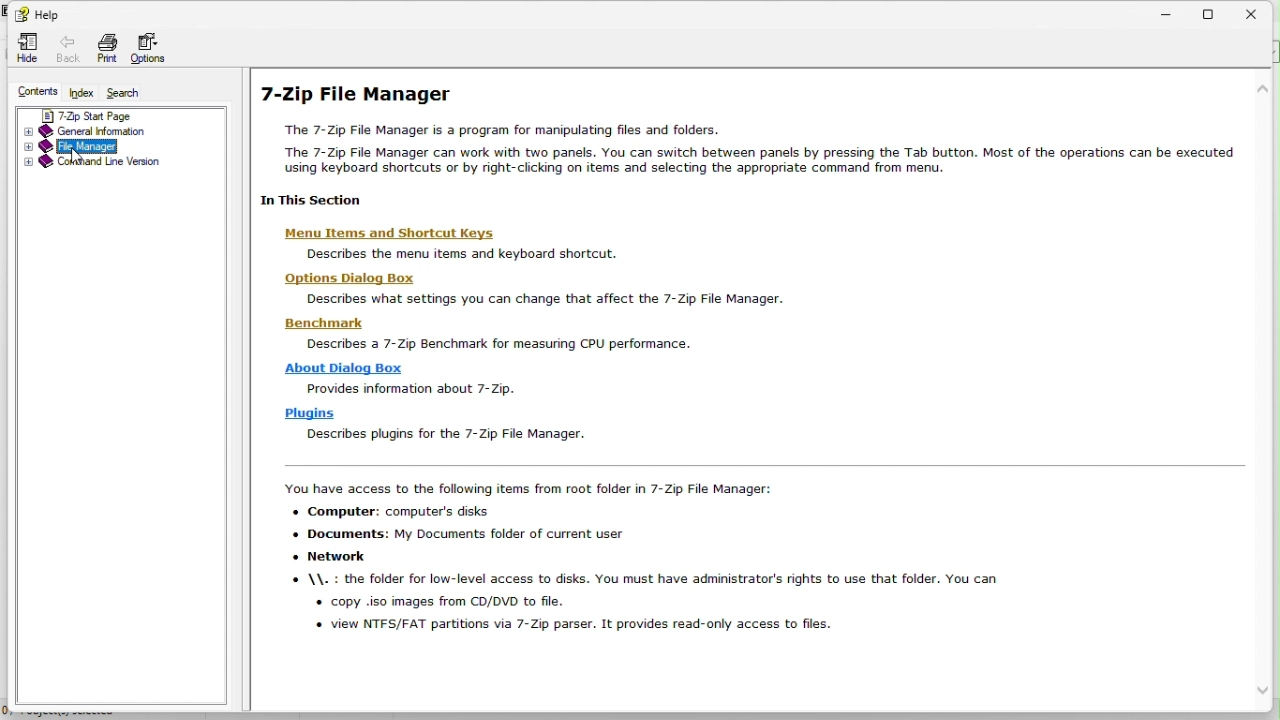 Image resolution: width=1280 pixels, height=720 pixels. Describe the element at coordinates (115, 146) in the screenshot. I see `File manager` at that location.